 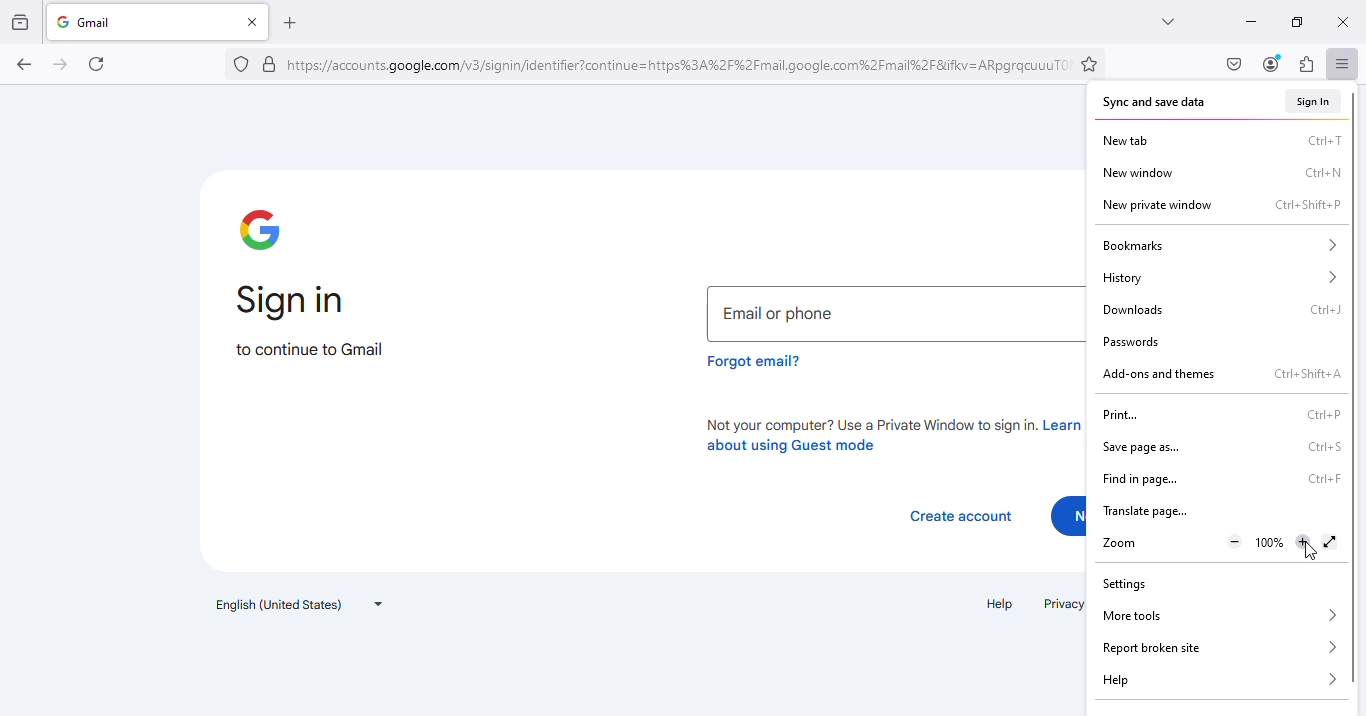 What do you see at coordinates (309, 320) in the screenshot?
I see `sign in to continue to Gmail` at bounding box center [309, 320].